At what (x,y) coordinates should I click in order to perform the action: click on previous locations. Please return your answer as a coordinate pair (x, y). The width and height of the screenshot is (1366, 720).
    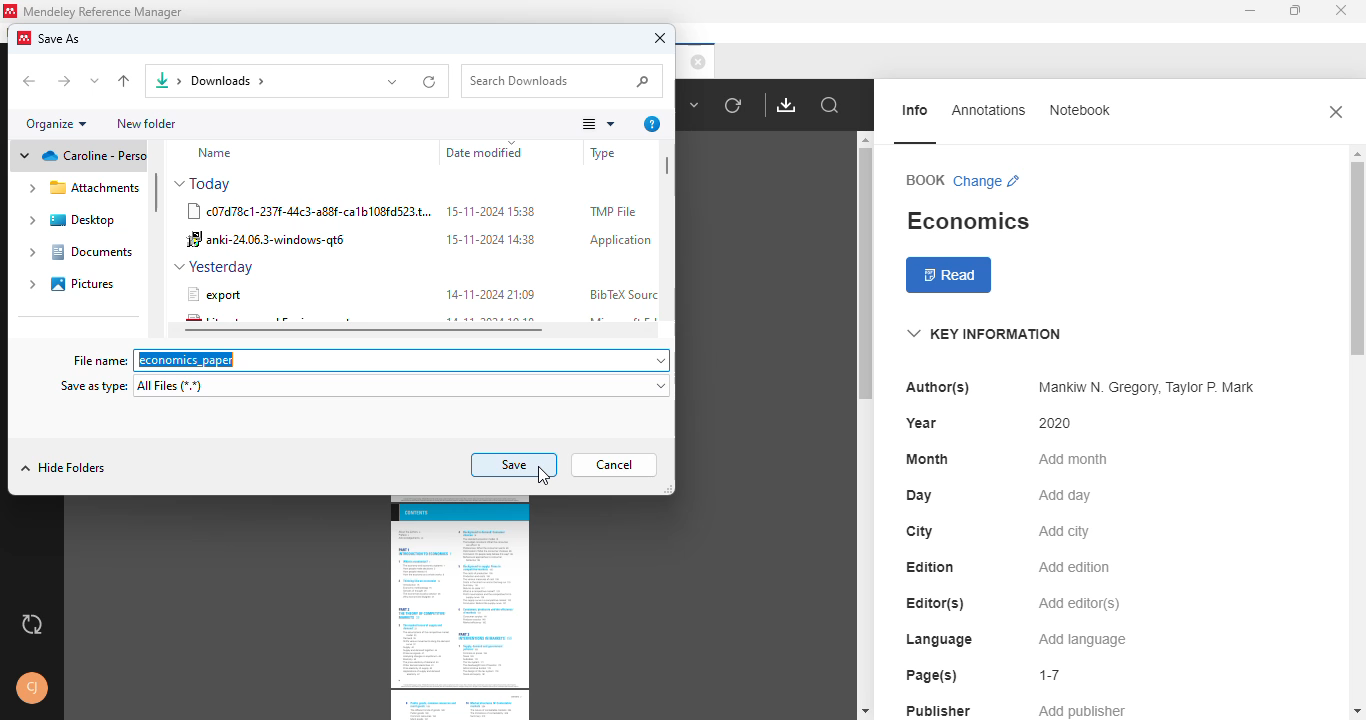
    Looking at the image, I should click on (391, 81).